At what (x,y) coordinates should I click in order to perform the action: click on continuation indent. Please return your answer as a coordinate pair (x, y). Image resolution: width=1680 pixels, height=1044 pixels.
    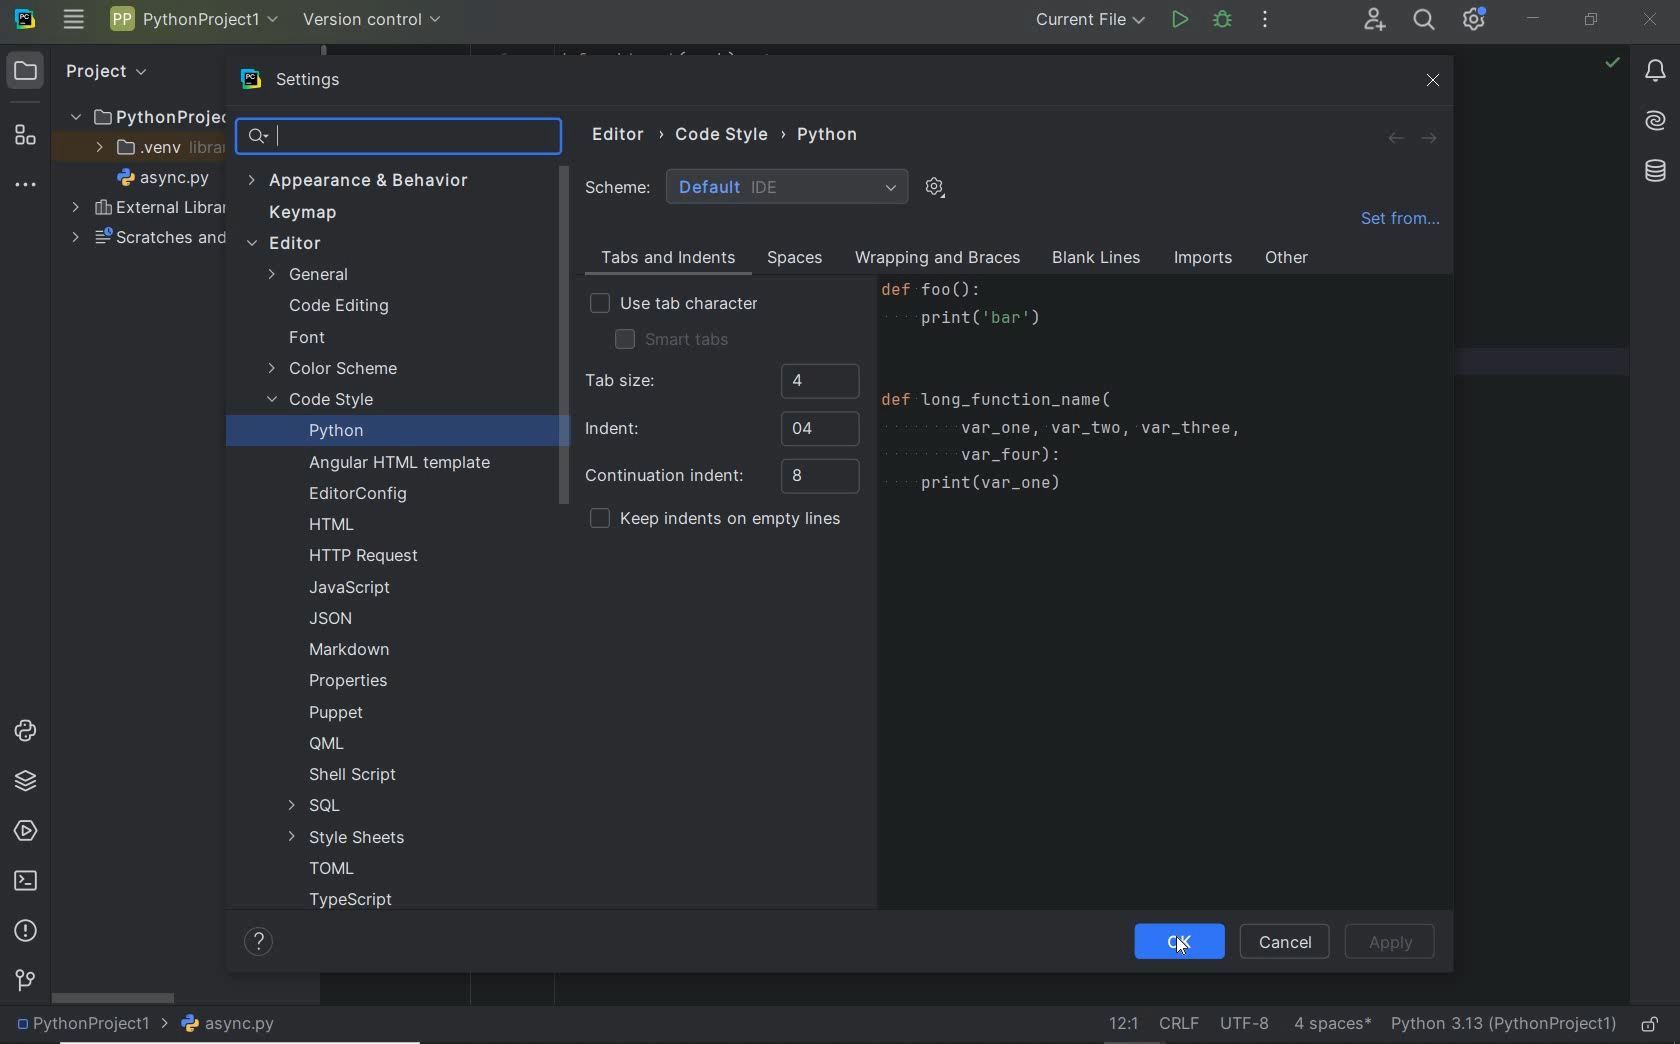
    Looking at the image, I should click on (721, 477).